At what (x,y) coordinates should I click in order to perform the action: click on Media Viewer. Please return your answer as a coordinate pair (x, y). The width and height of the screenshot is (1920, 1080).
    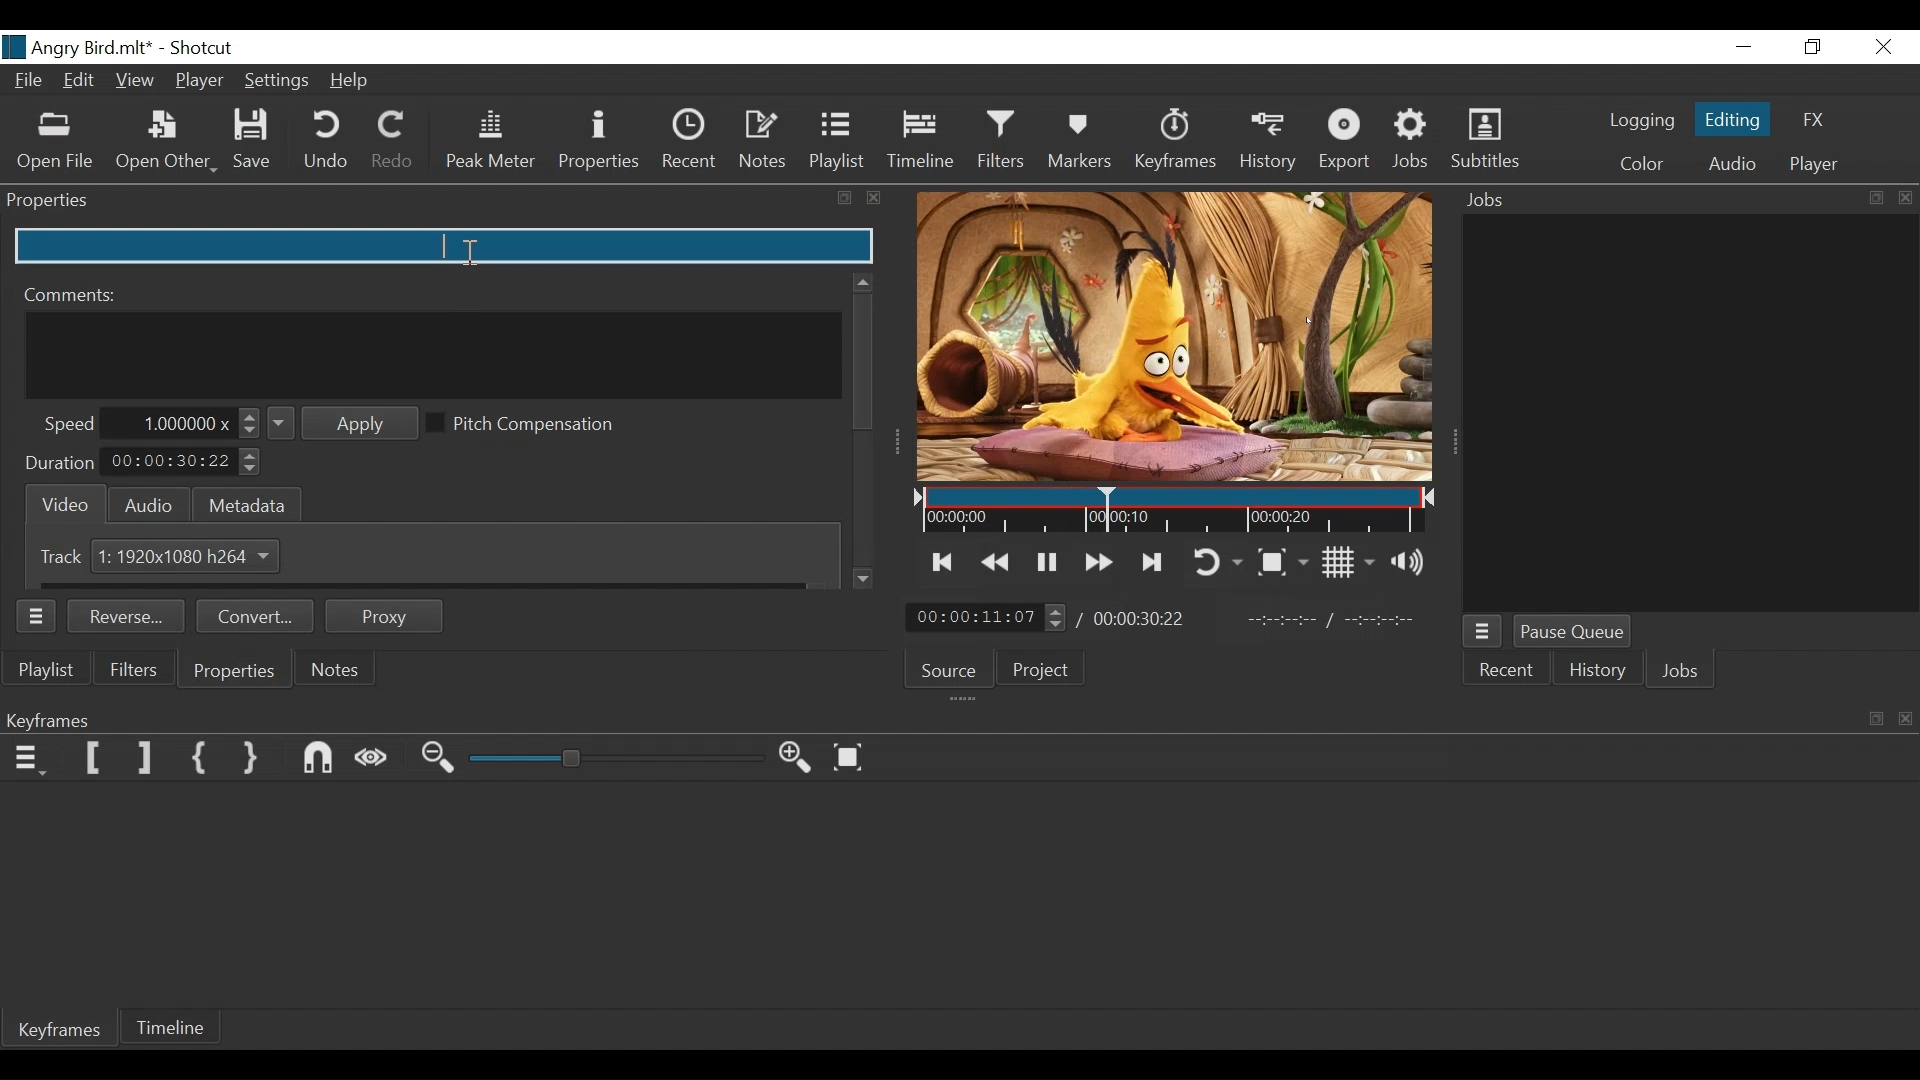
    Looking at the image, I should click on (1174, 337).